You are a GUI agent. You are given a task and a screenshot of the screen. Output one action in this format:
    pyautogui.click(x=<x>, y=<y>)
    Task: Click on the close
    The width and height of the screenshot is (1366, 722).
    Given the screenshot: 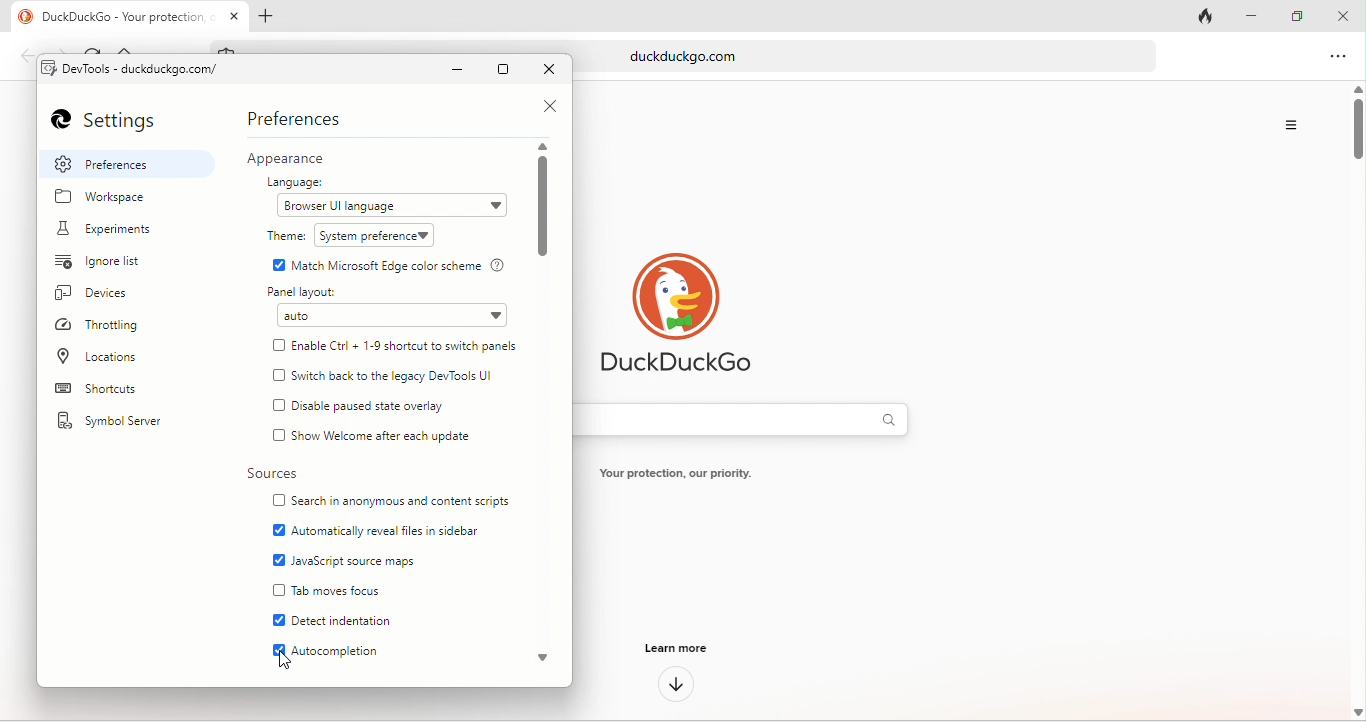 What is the action you would take?
    pyautogui.click(x=551, y=71)
    